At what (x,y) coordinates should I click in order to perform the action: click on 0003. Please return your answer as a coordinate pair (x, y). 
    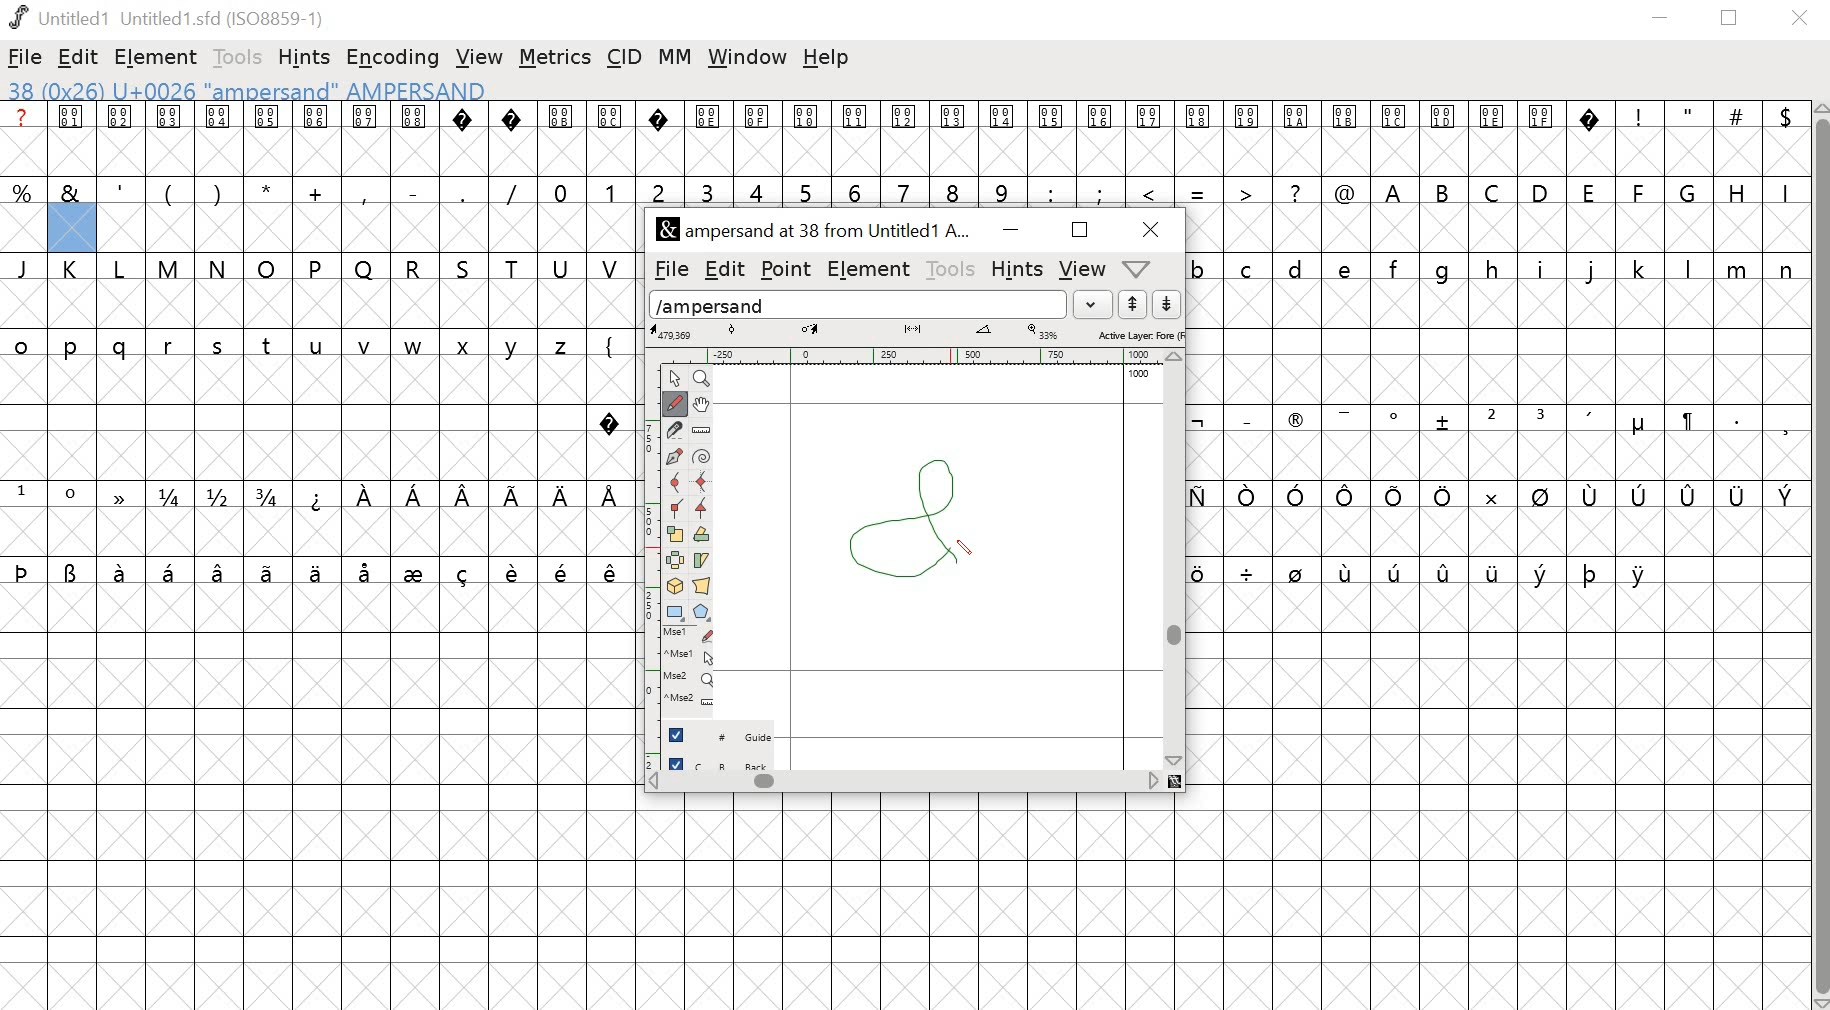
    Looking at the image, I should click on (170, 138).